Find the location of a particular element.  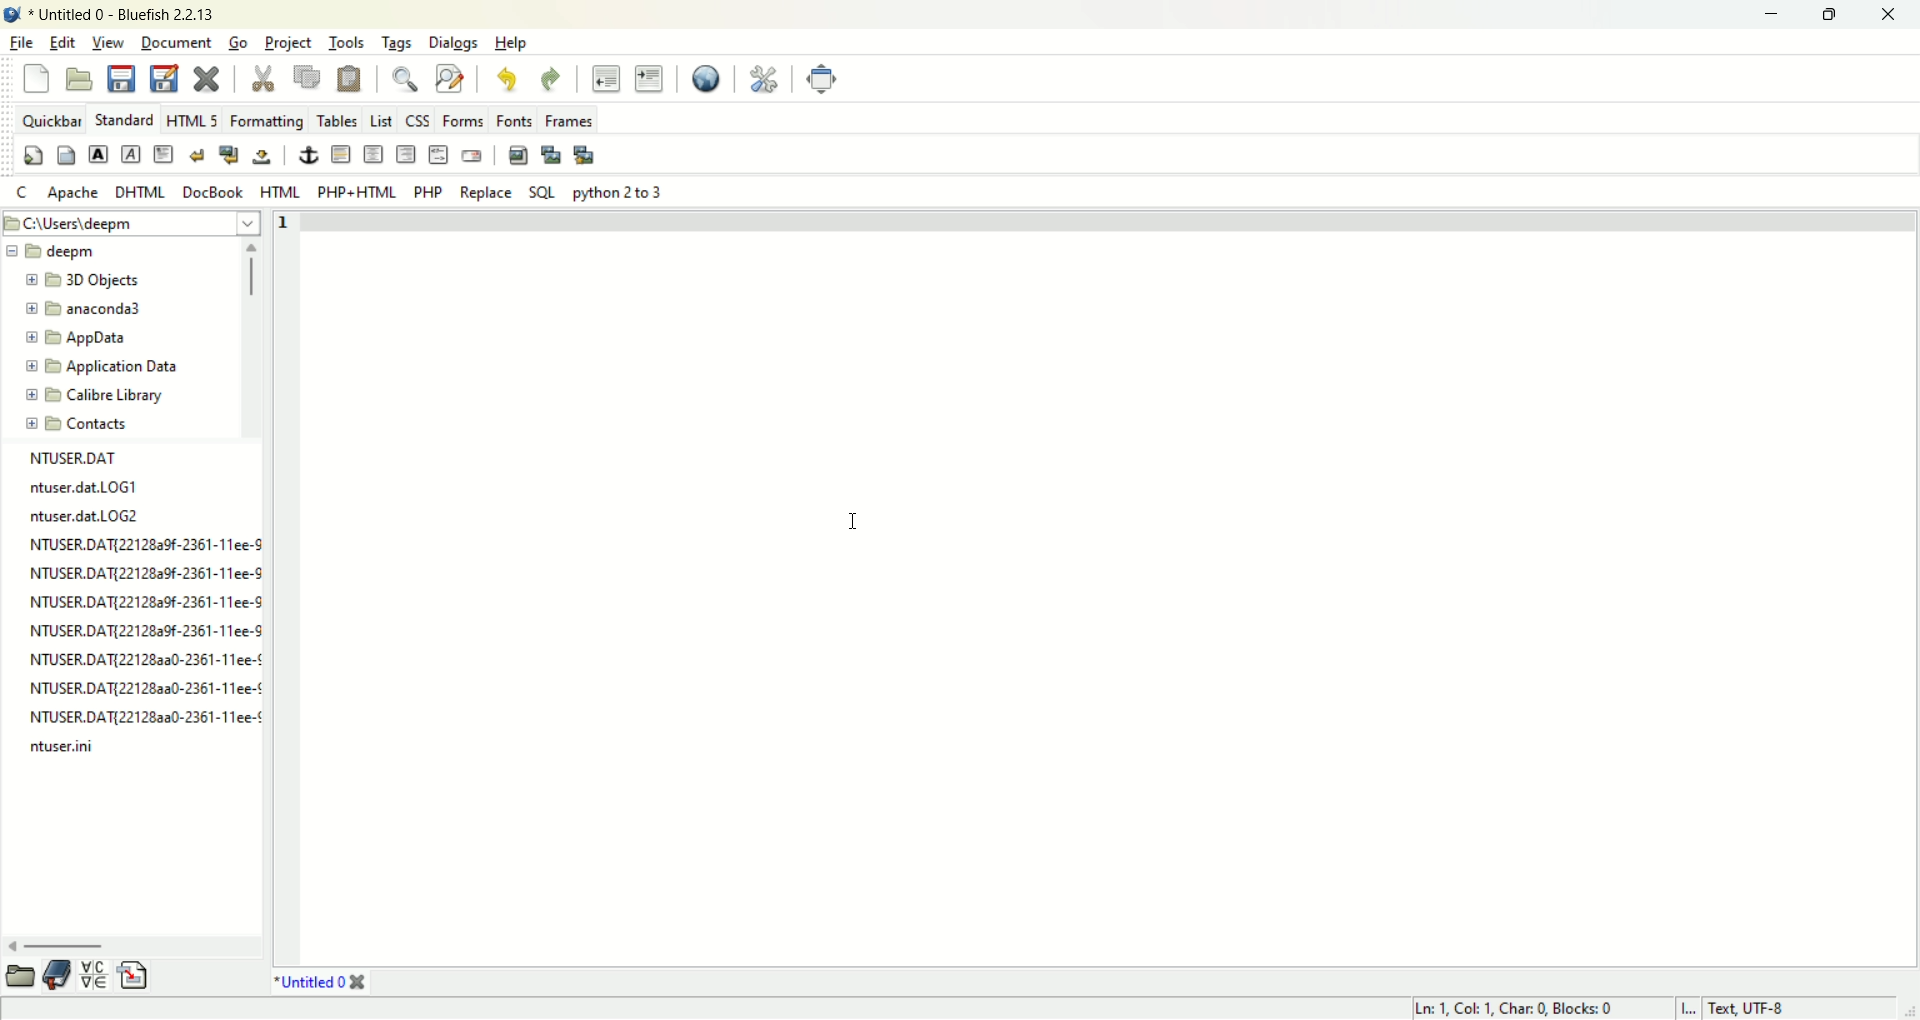

folder name is located at coordinates (93, 338).